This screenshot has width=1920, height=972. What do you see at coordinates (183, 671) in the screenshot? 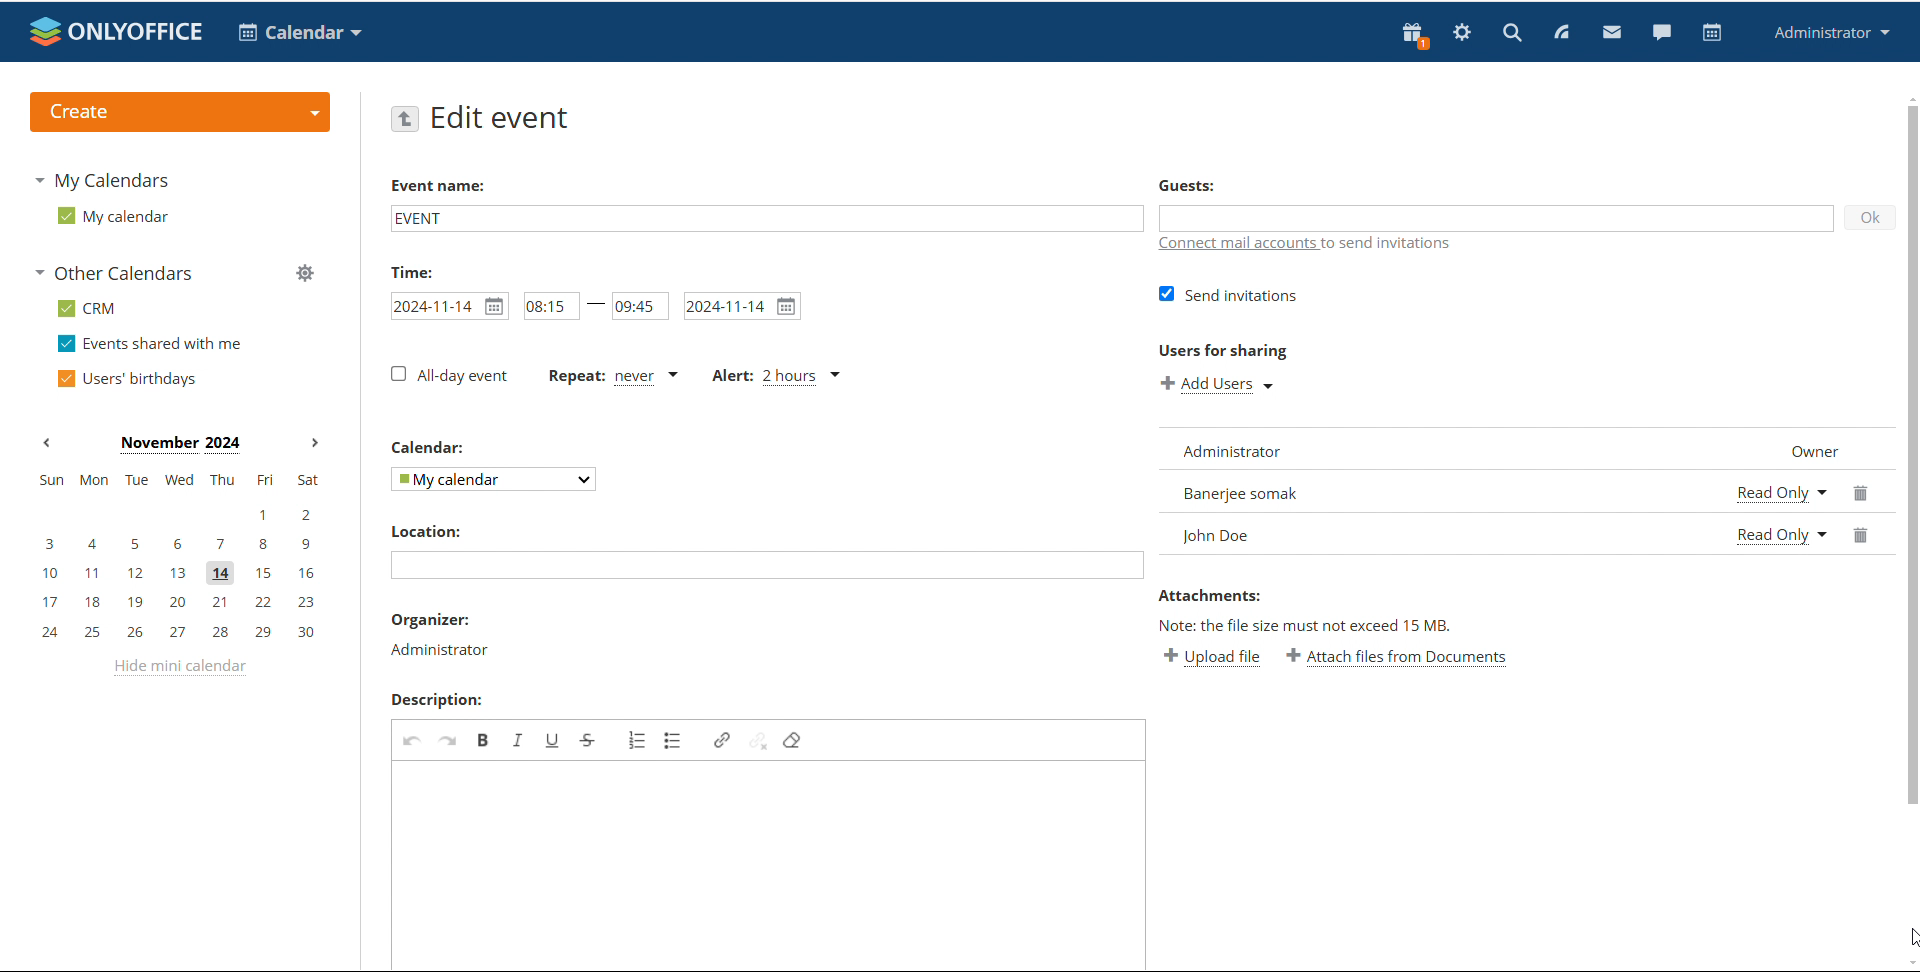
I see `hide mini calendar` at bounding box center [183, 671].